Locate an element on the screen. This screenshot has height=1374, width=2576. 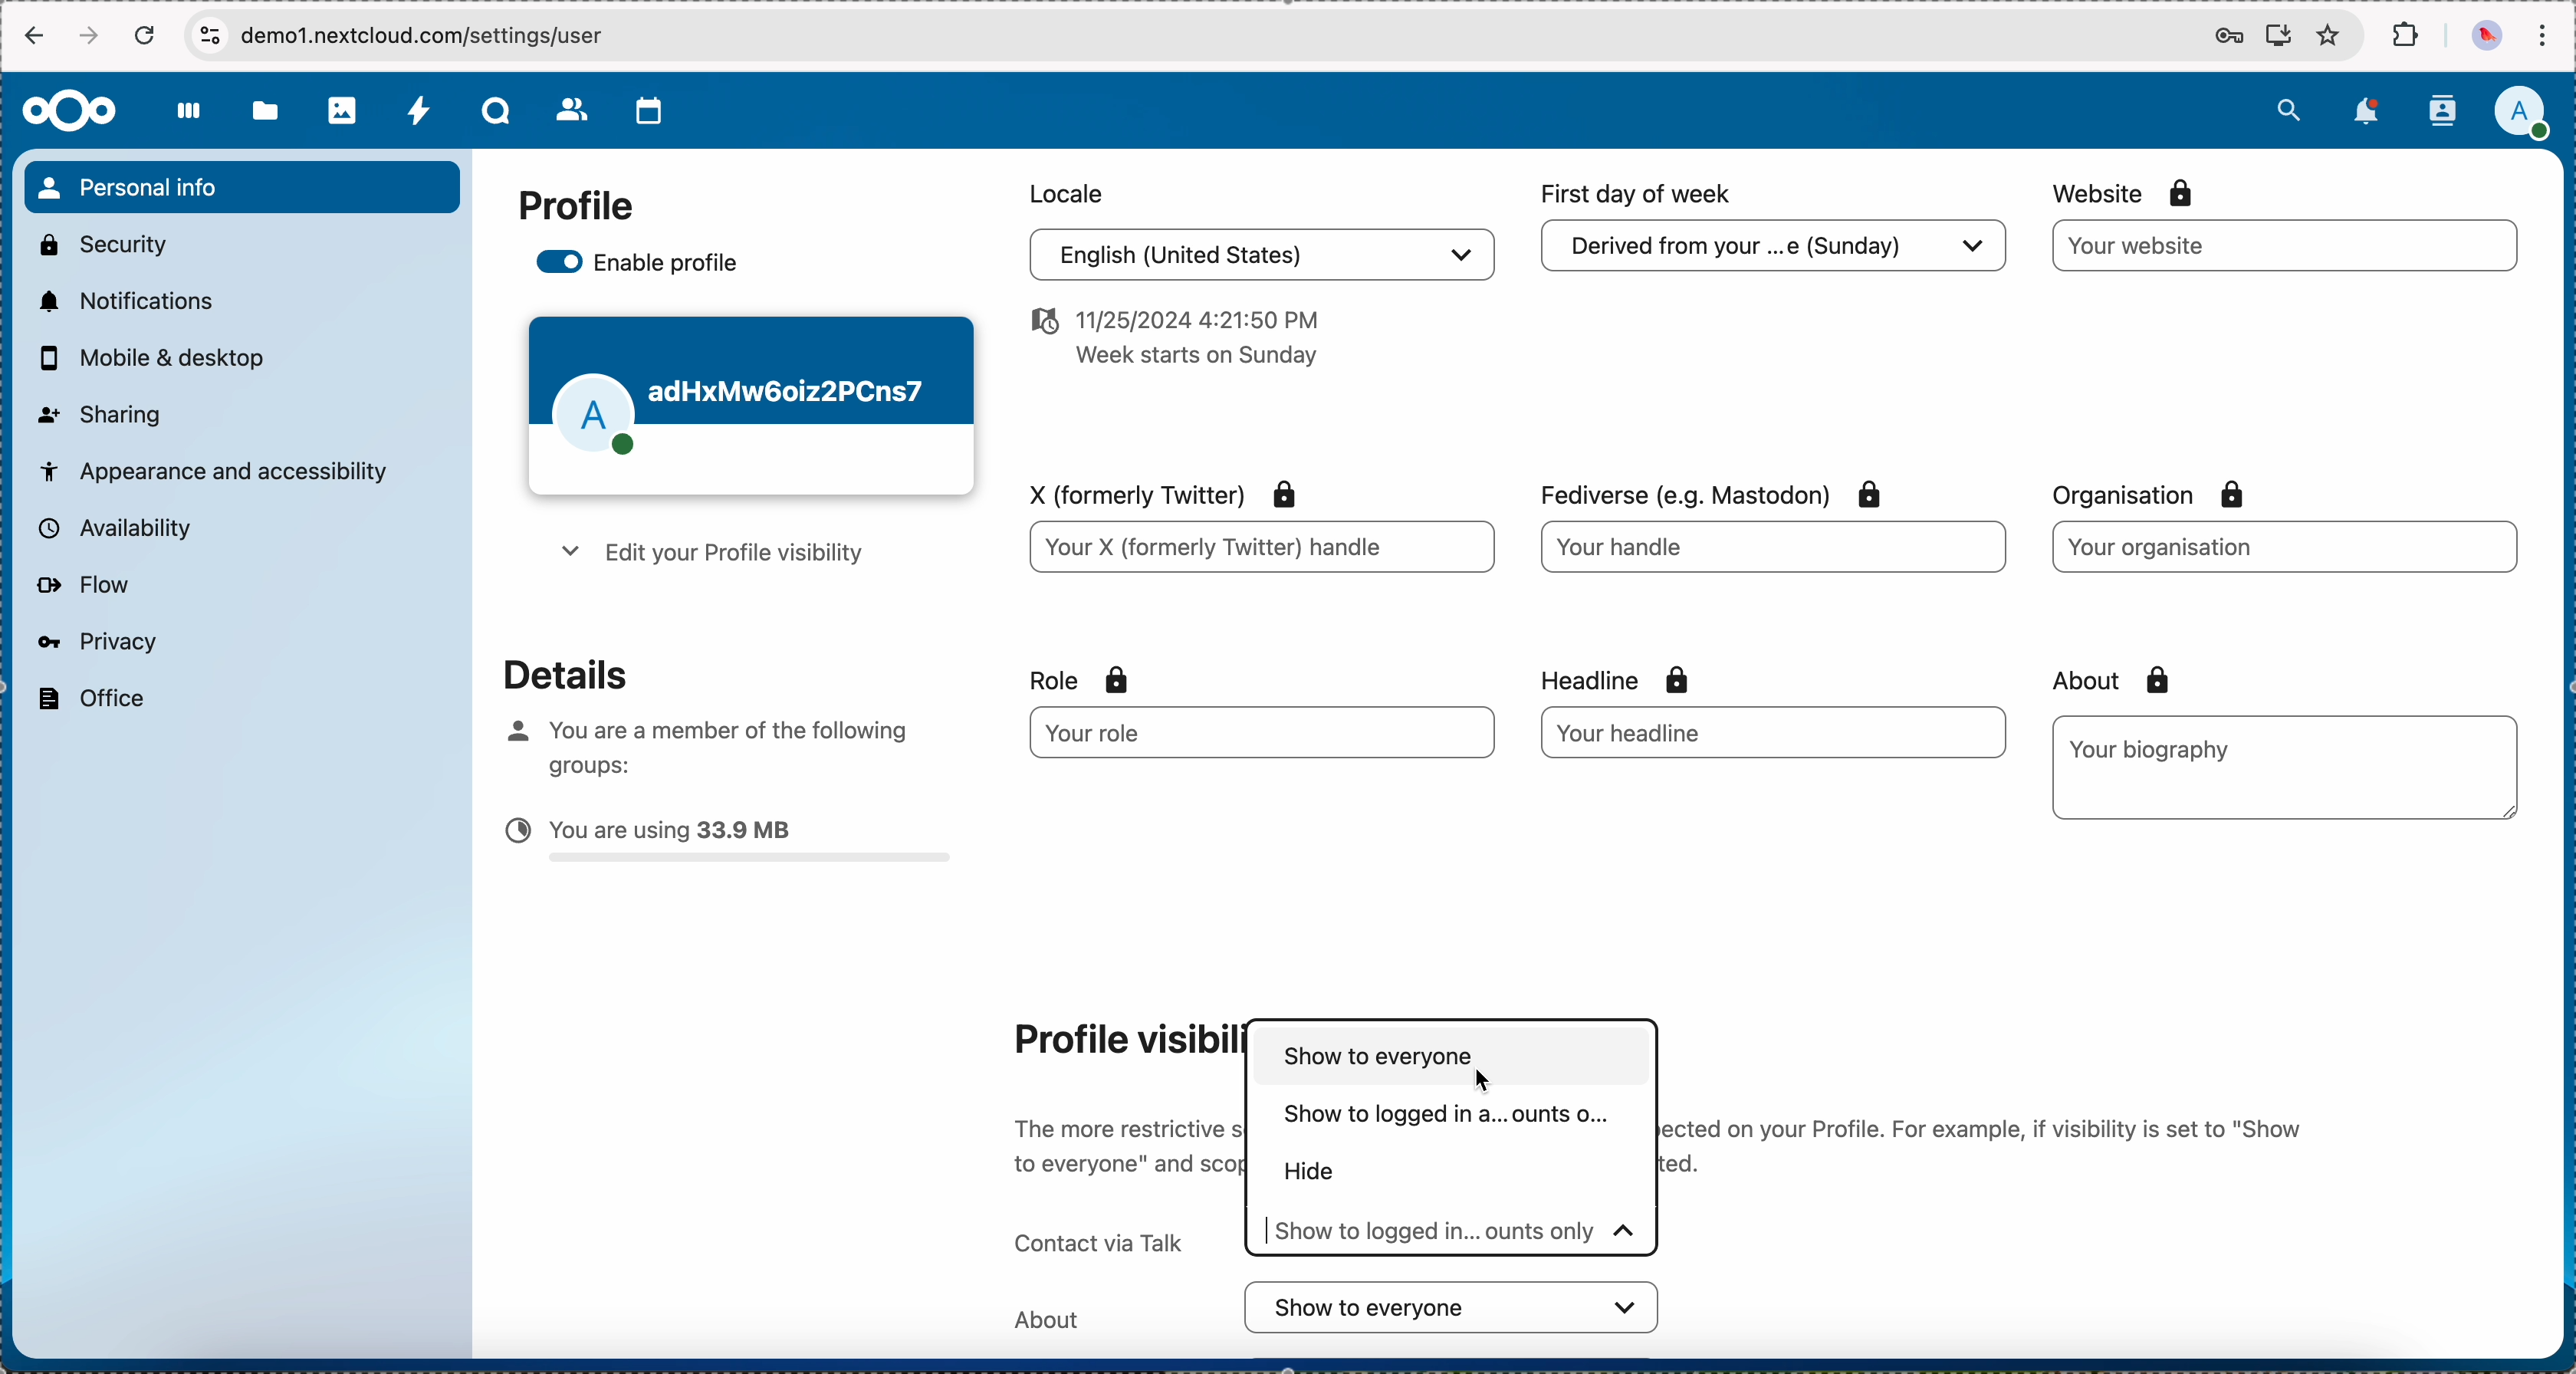
website is located at coordinates (2127, 192).